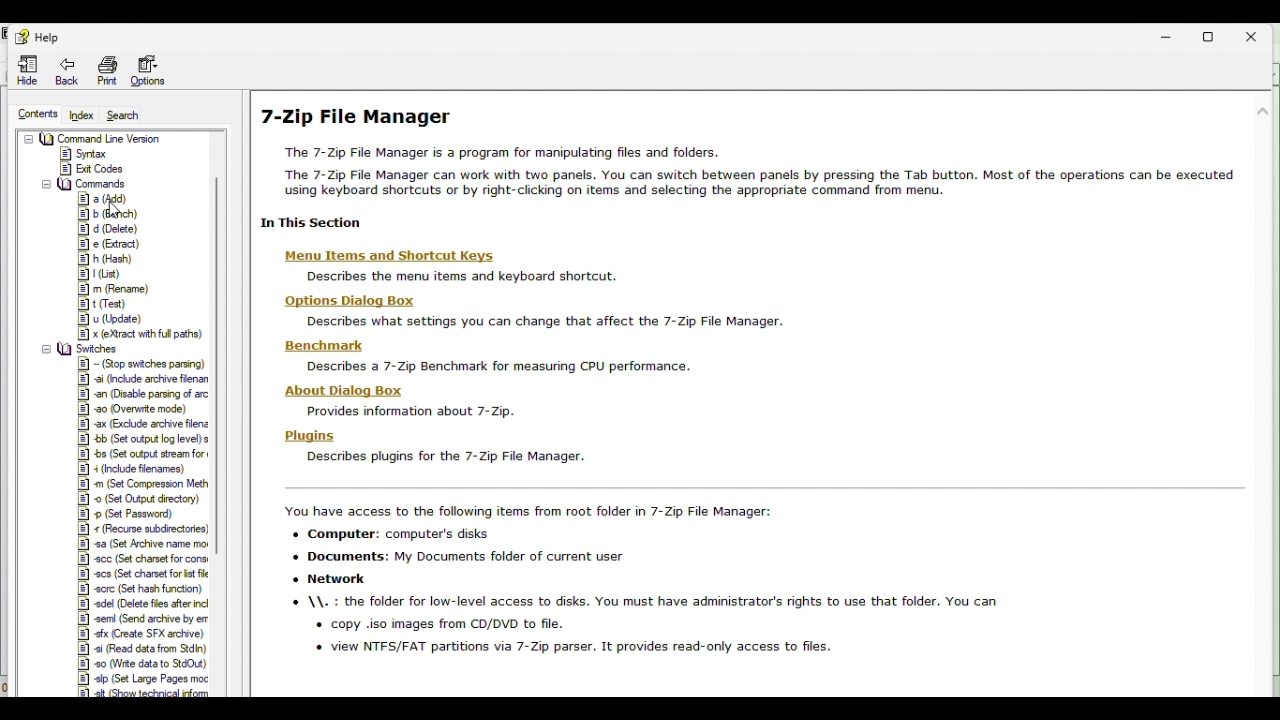 This screenshot has width=1280, height=720. Describe the element at coordinates (144, 693) in the screenshot. I see `-slt` at that location.